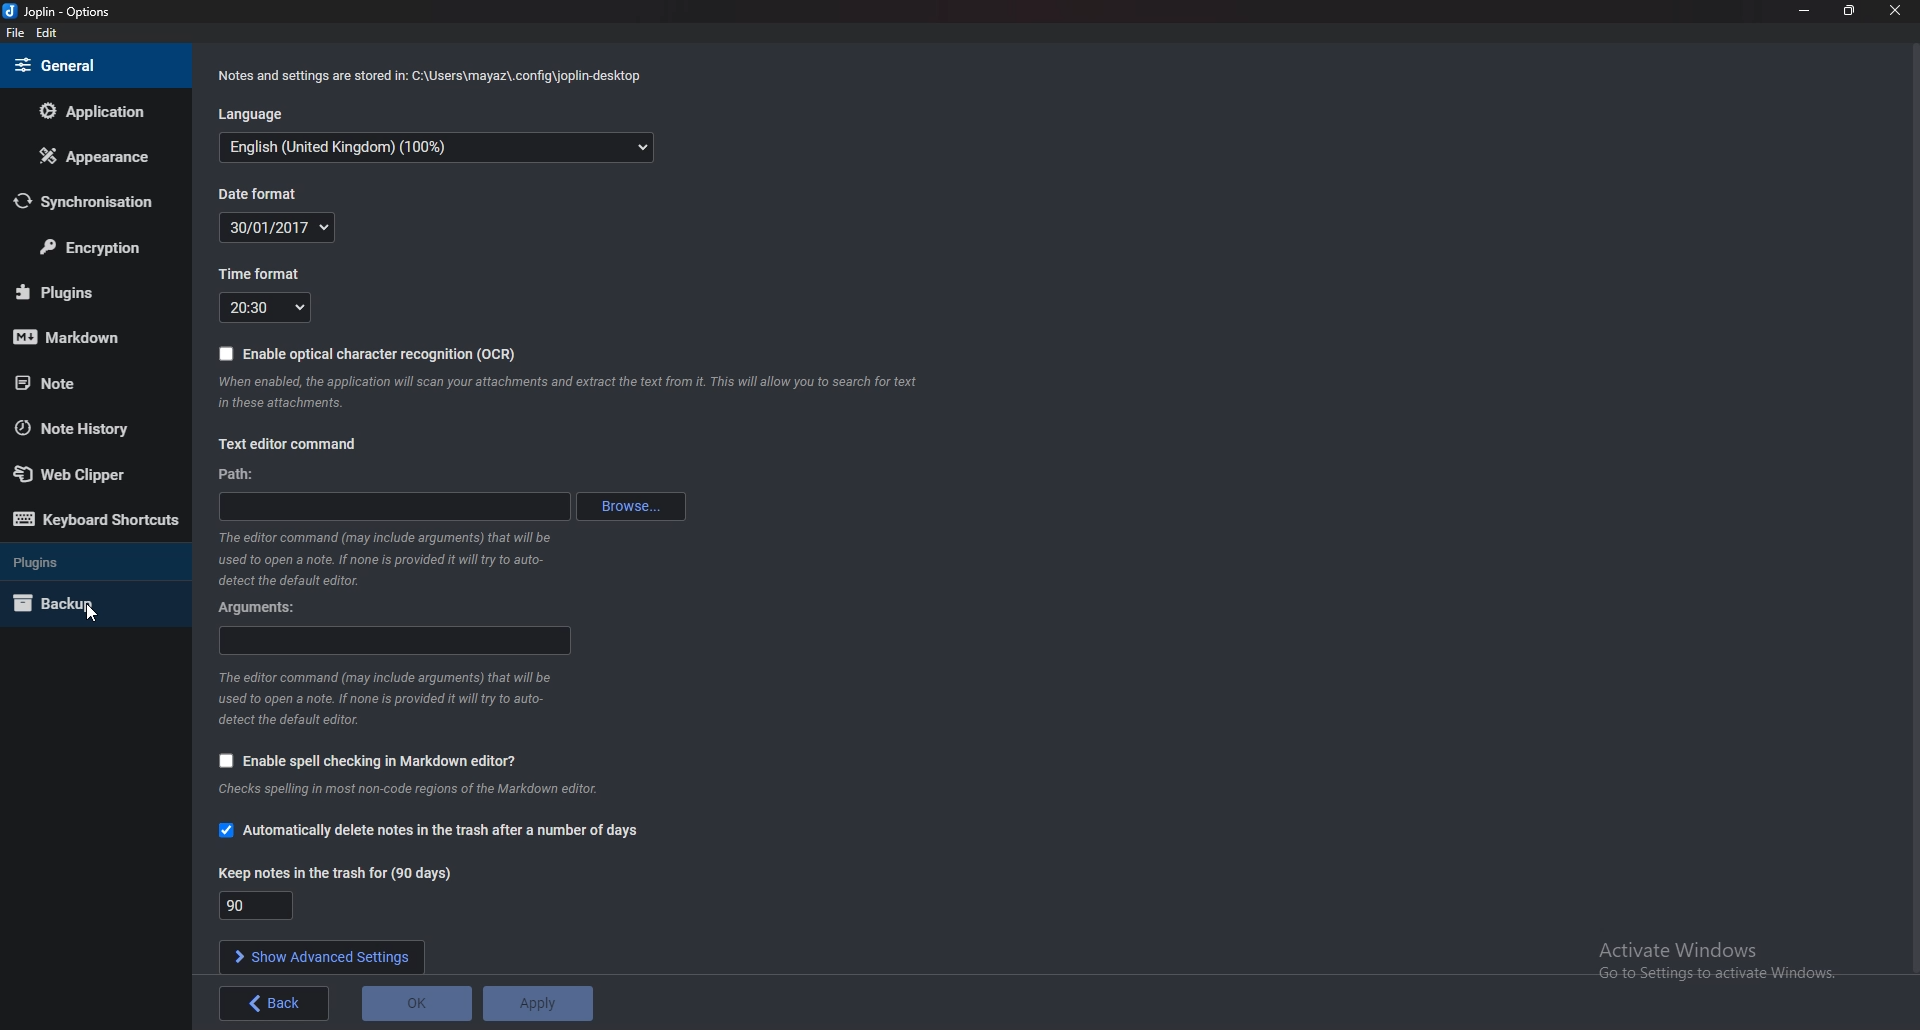 The height and width of the screenshot is (1030, 1920). Describe the element at coordinates (373, 760) in the screenshot. I see `enable spell checking` at that location.